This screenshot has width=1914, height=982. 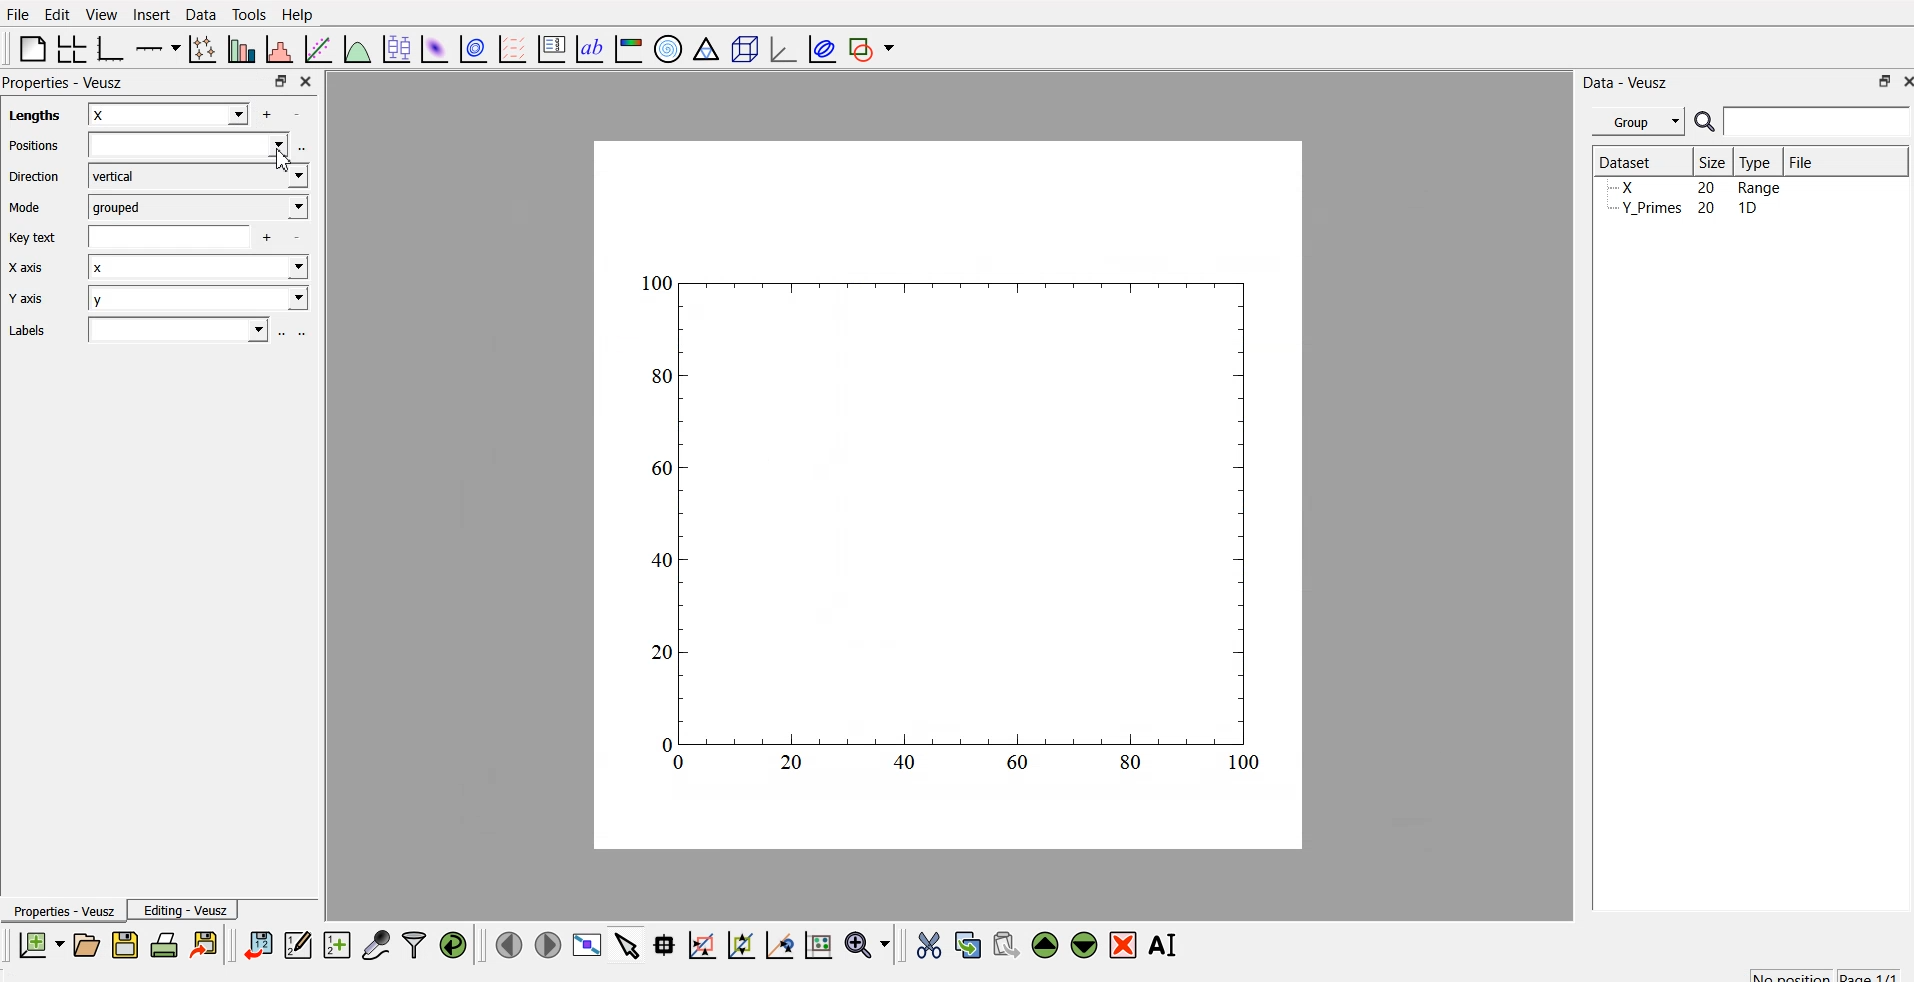 I want to click on fit function to data, so click(x=315, y=47).